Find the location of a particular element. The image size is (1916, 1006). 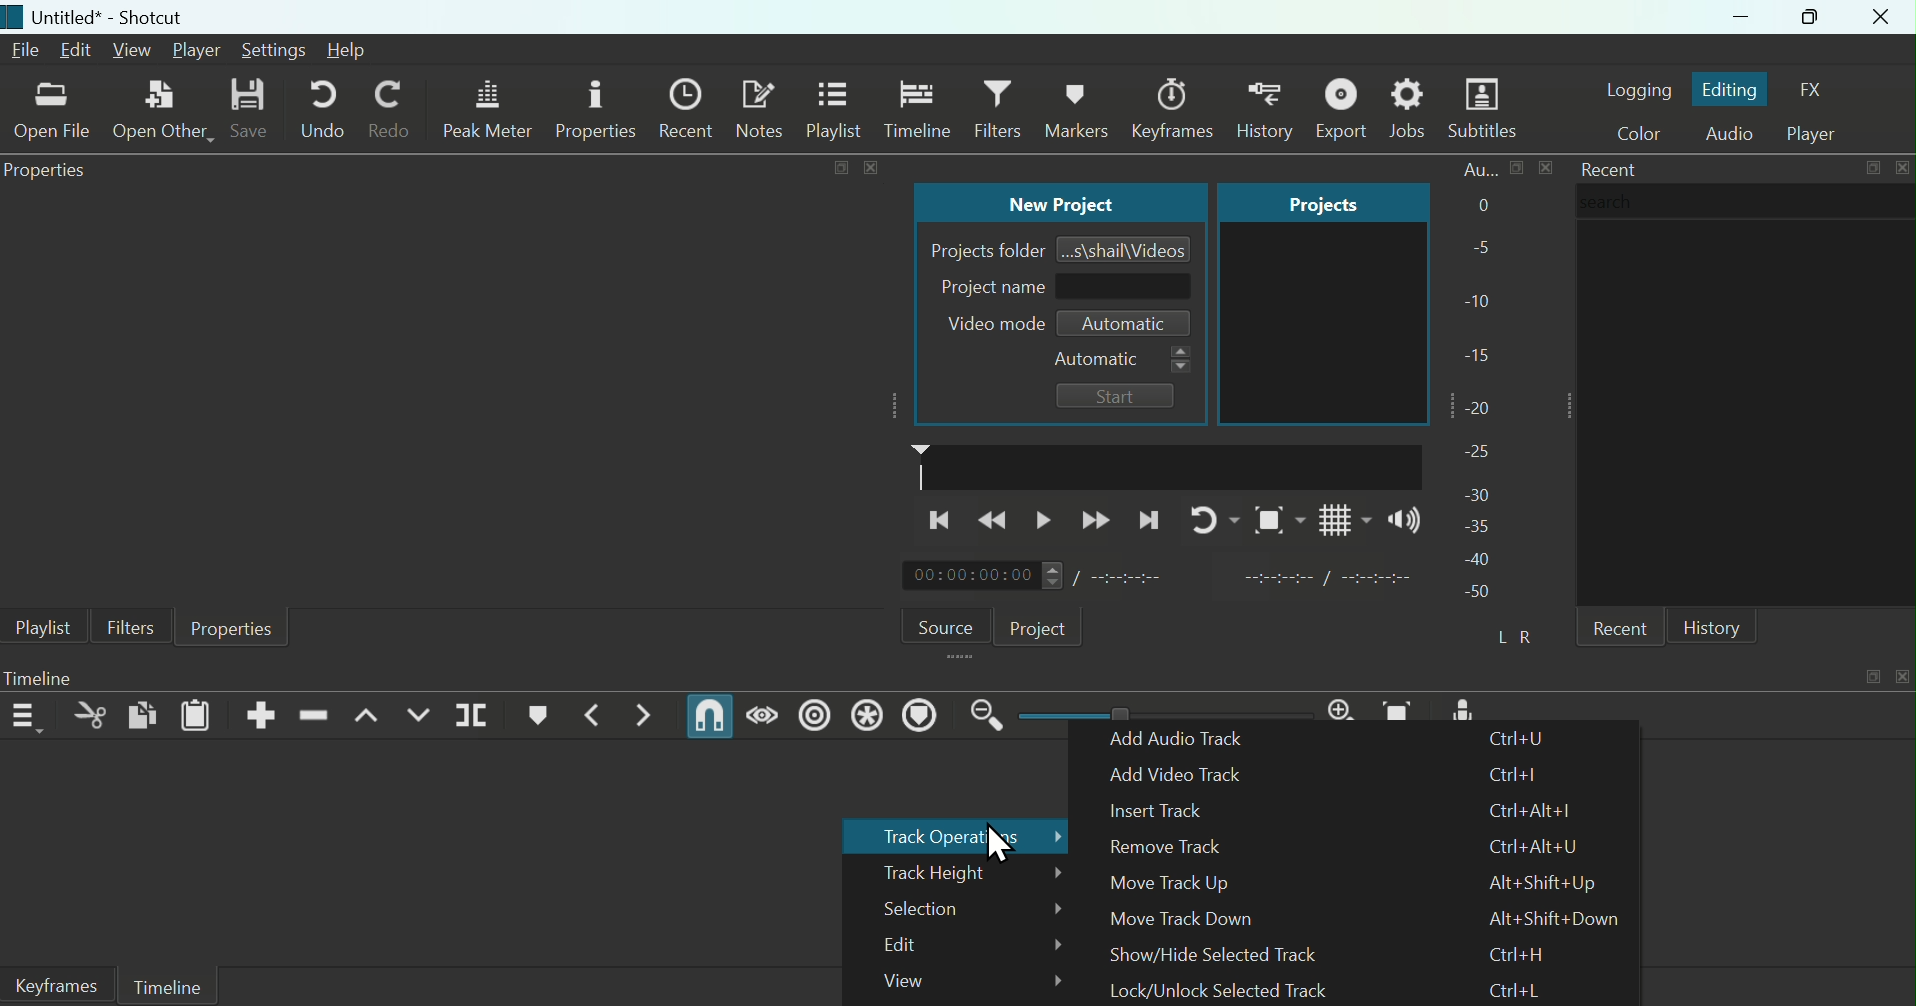

Player is located at coordinates (1820, 131).